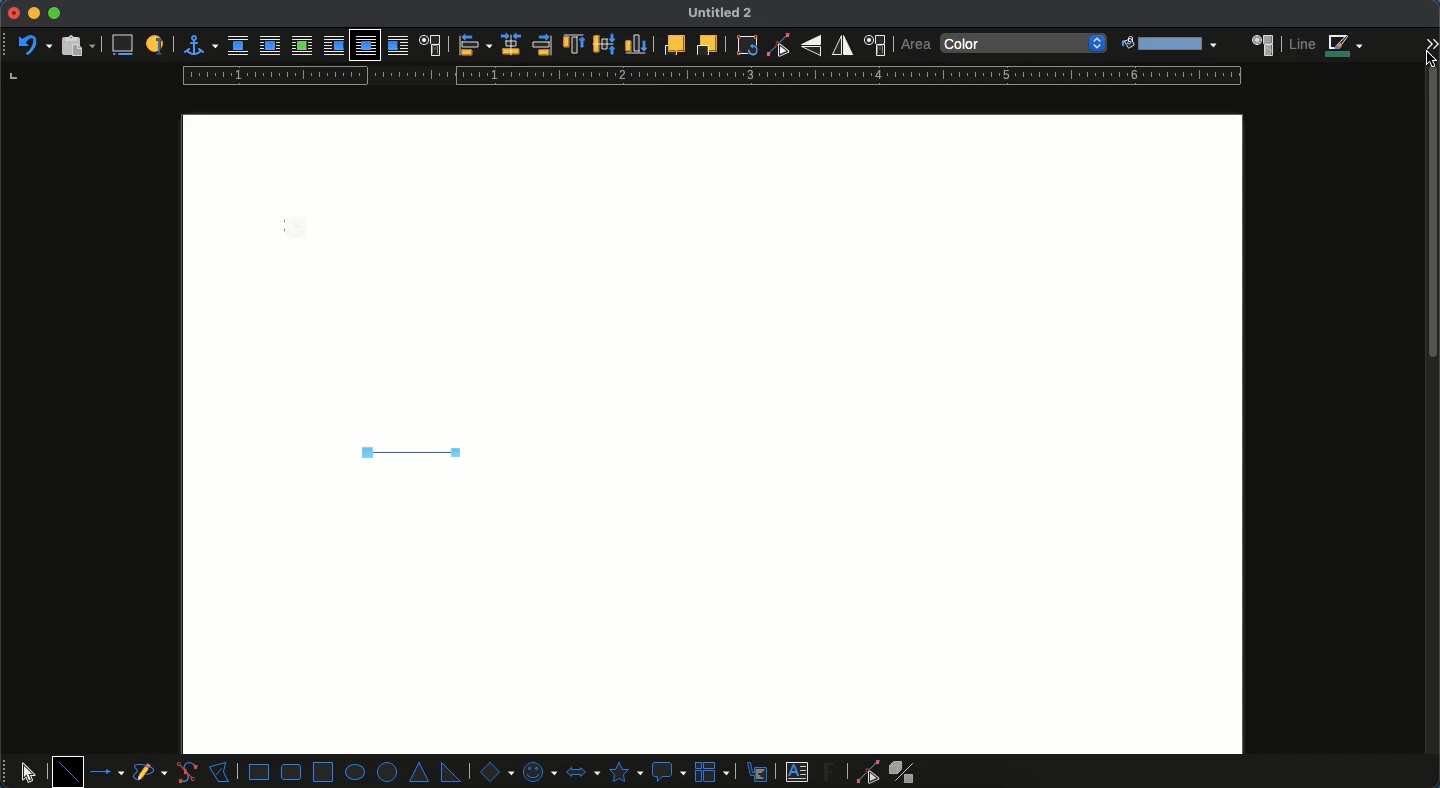 This screenshot has width=1440, height=788. Describe the element at coordinates (582, 770) in the screenshot. I see `block arrows` at that location.